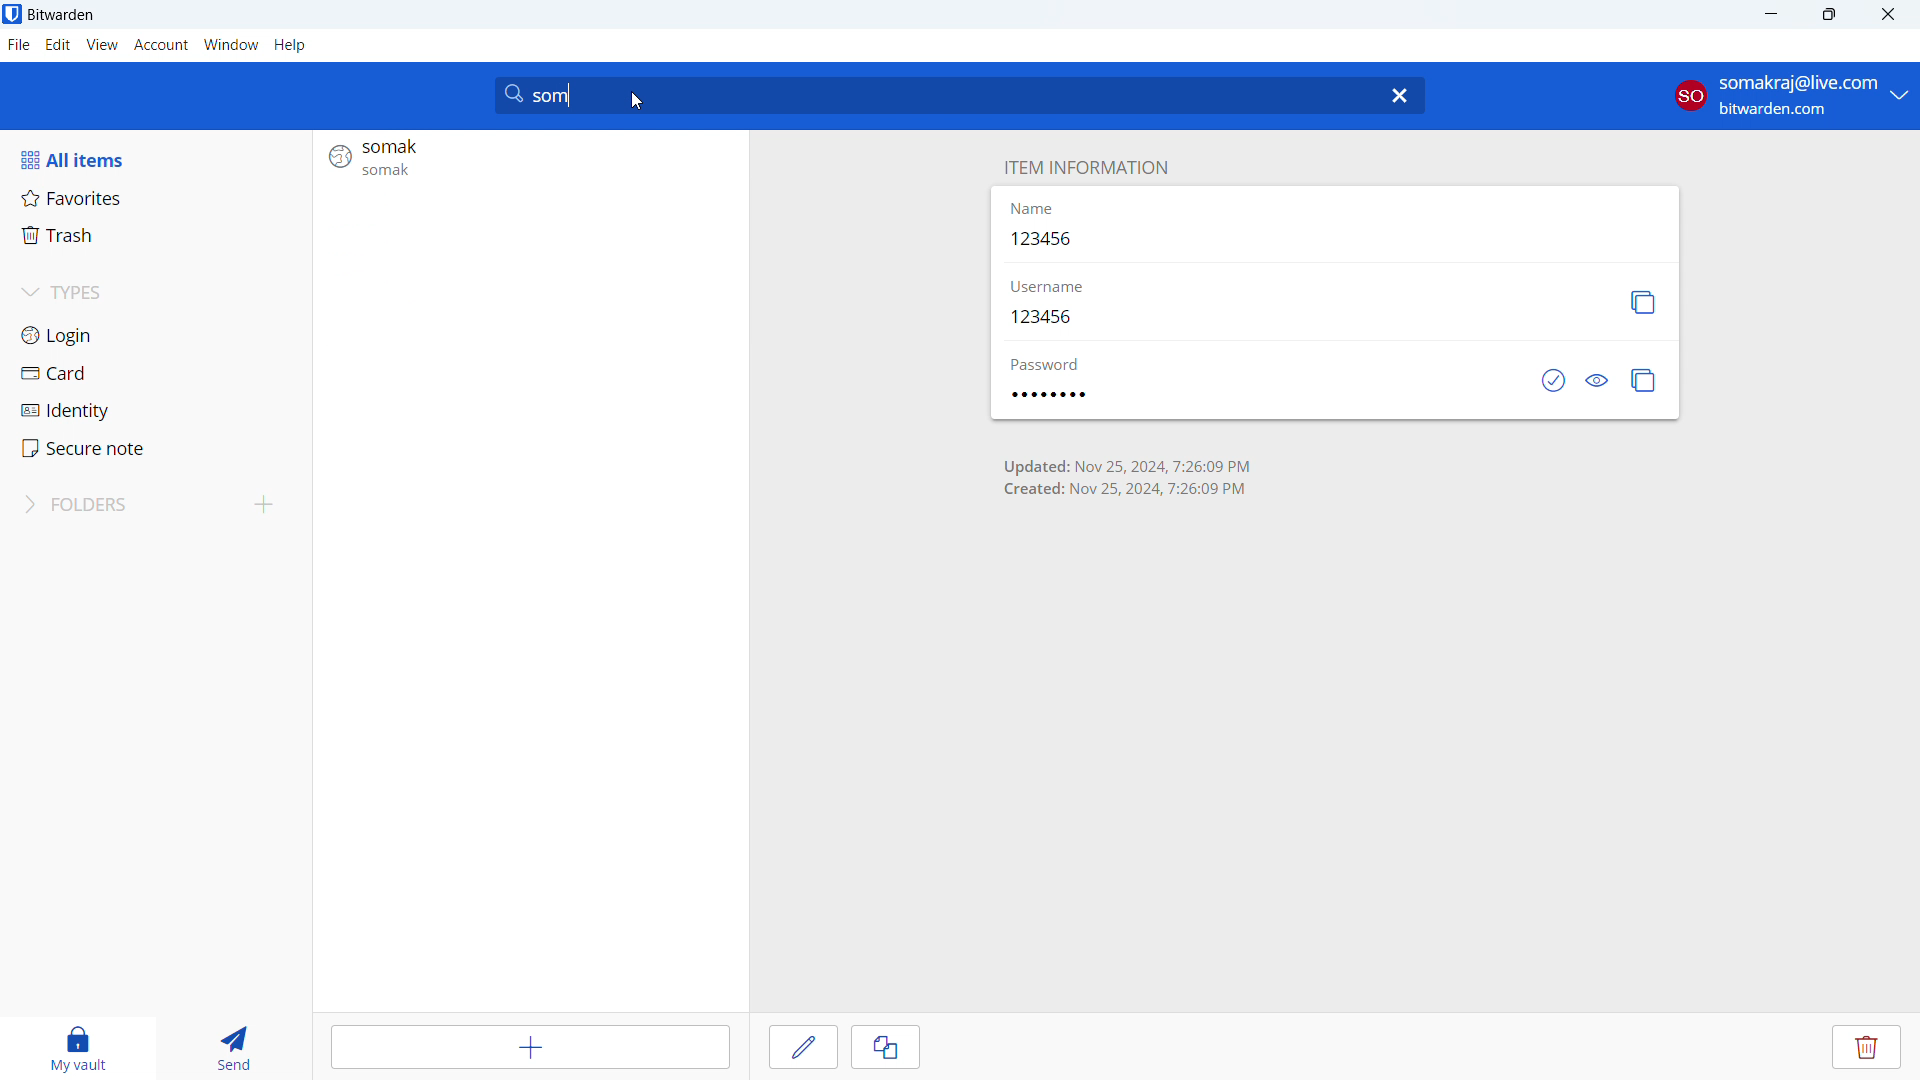 The width and height of the screenshot is (1920, 1080). I want to click on types, so click(157, 292).